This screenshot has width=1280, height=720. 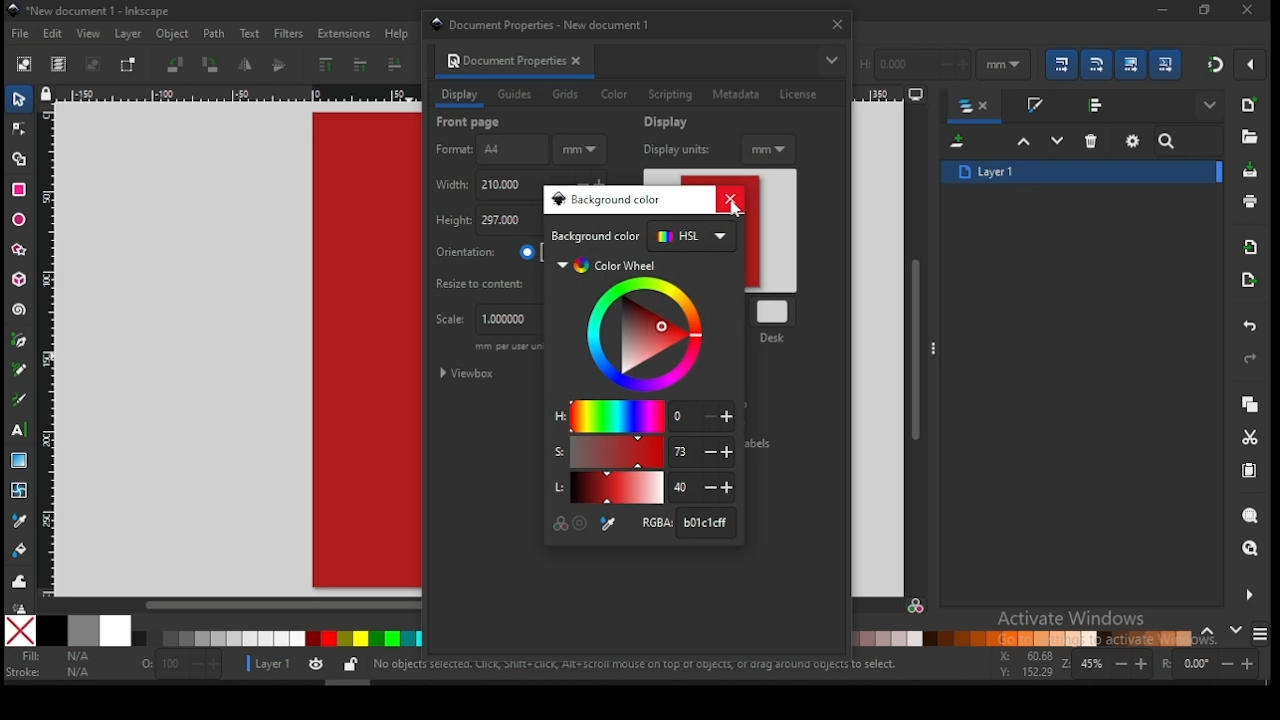 I want to click on color palette, so click(x=277, y=639).